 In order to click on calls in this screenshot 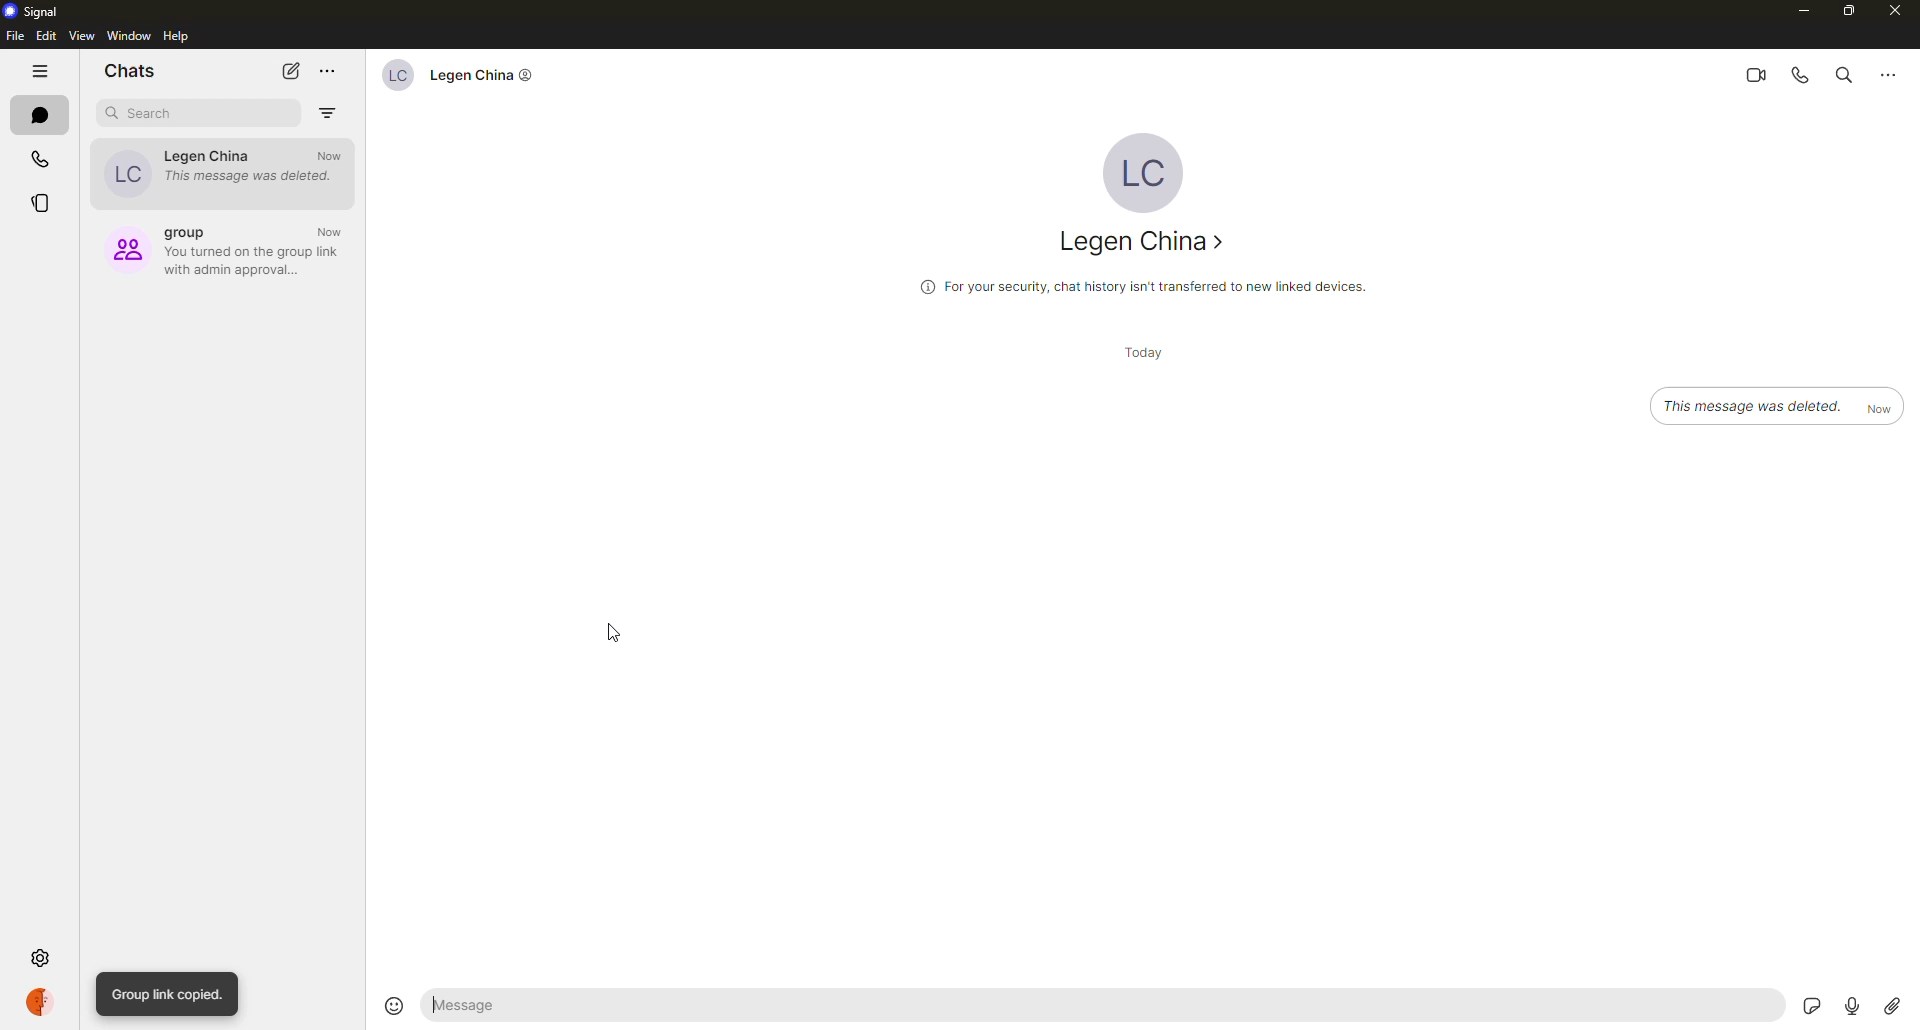, I will do `click(42, 160)`.